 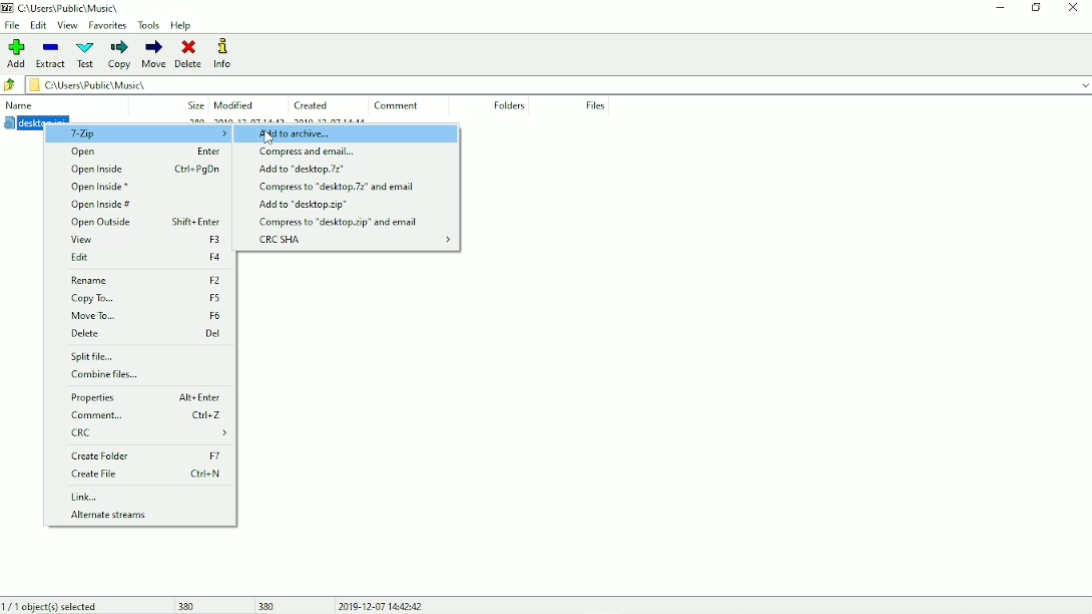 What do you see at coordinates (181, 26) in the screenshot?
I see `Help` at bounding box center [181, 26].